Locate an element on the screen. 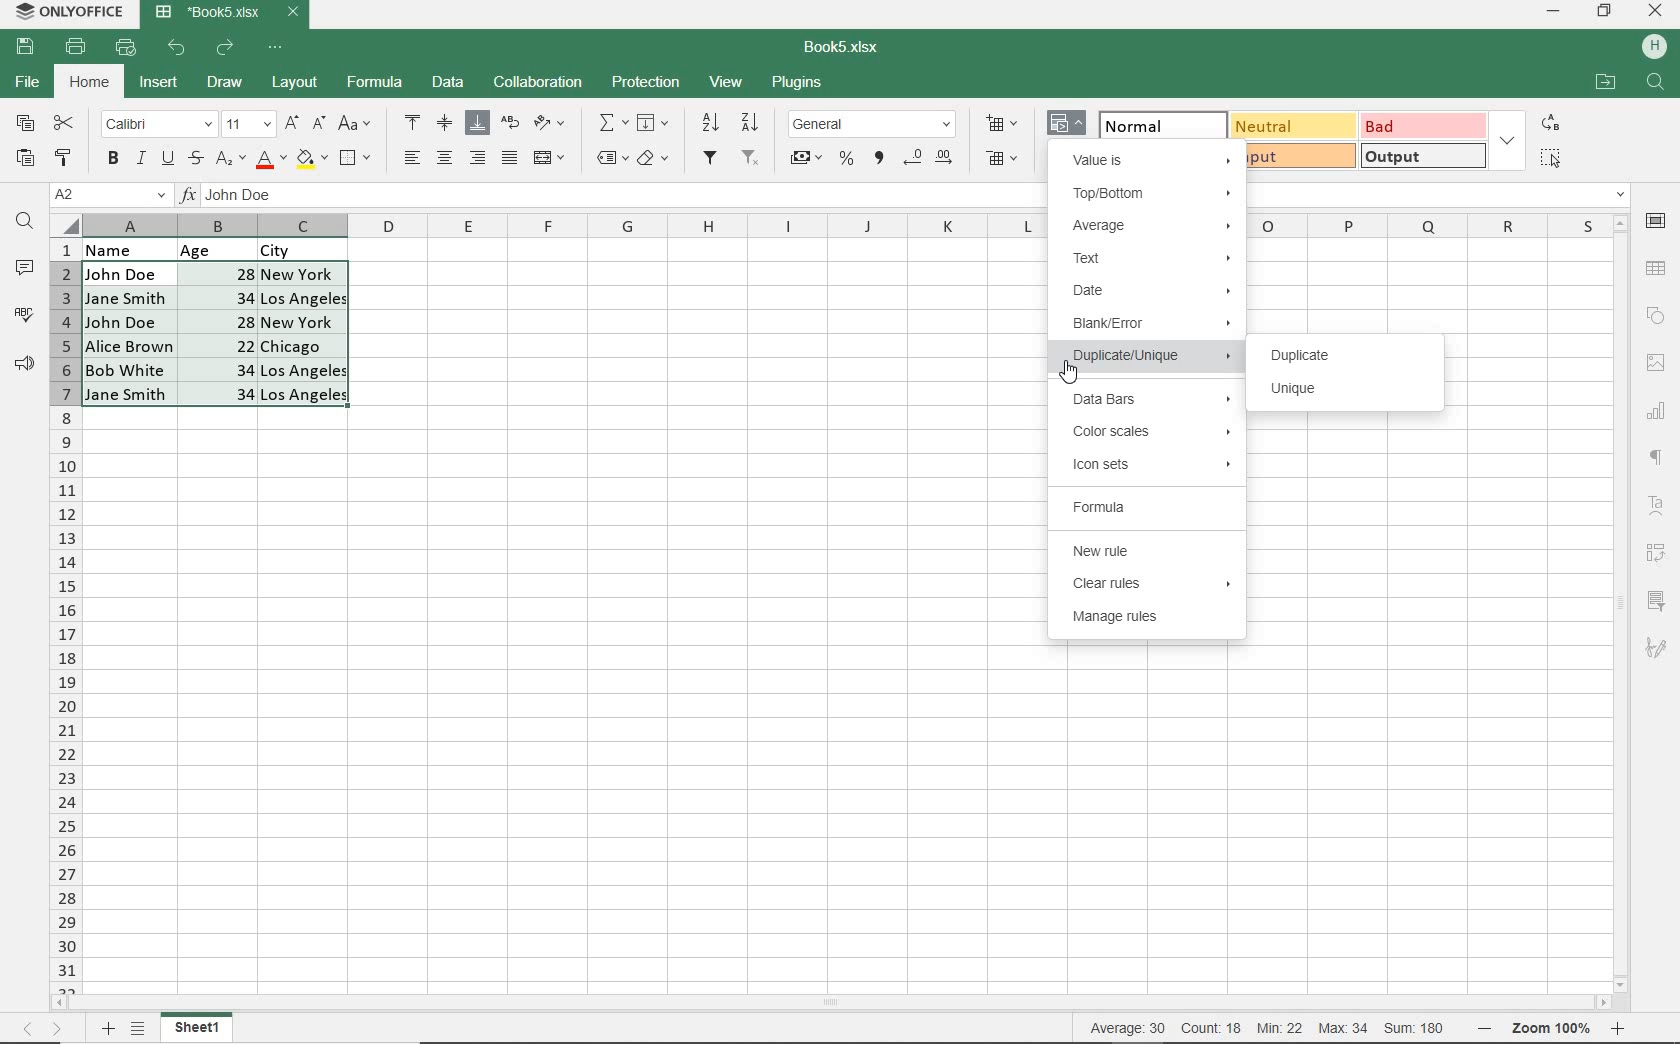 The image size is (1680, 1044). SORTASCENDING is located at coordinates (712, 123).